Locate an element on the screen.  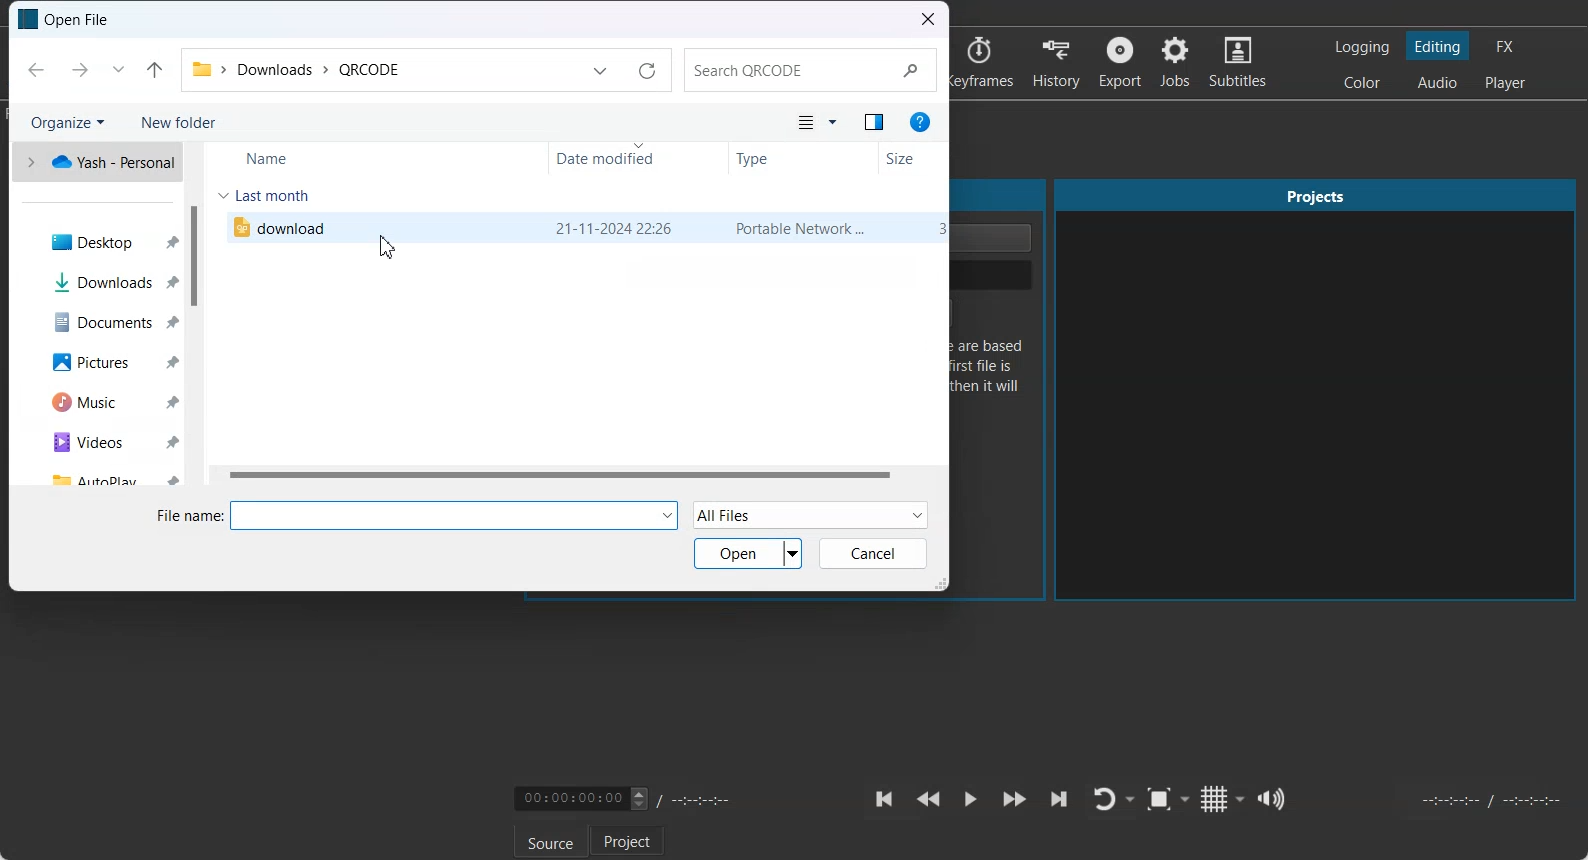
Window Adjuster is located at coordinates (943, 583).